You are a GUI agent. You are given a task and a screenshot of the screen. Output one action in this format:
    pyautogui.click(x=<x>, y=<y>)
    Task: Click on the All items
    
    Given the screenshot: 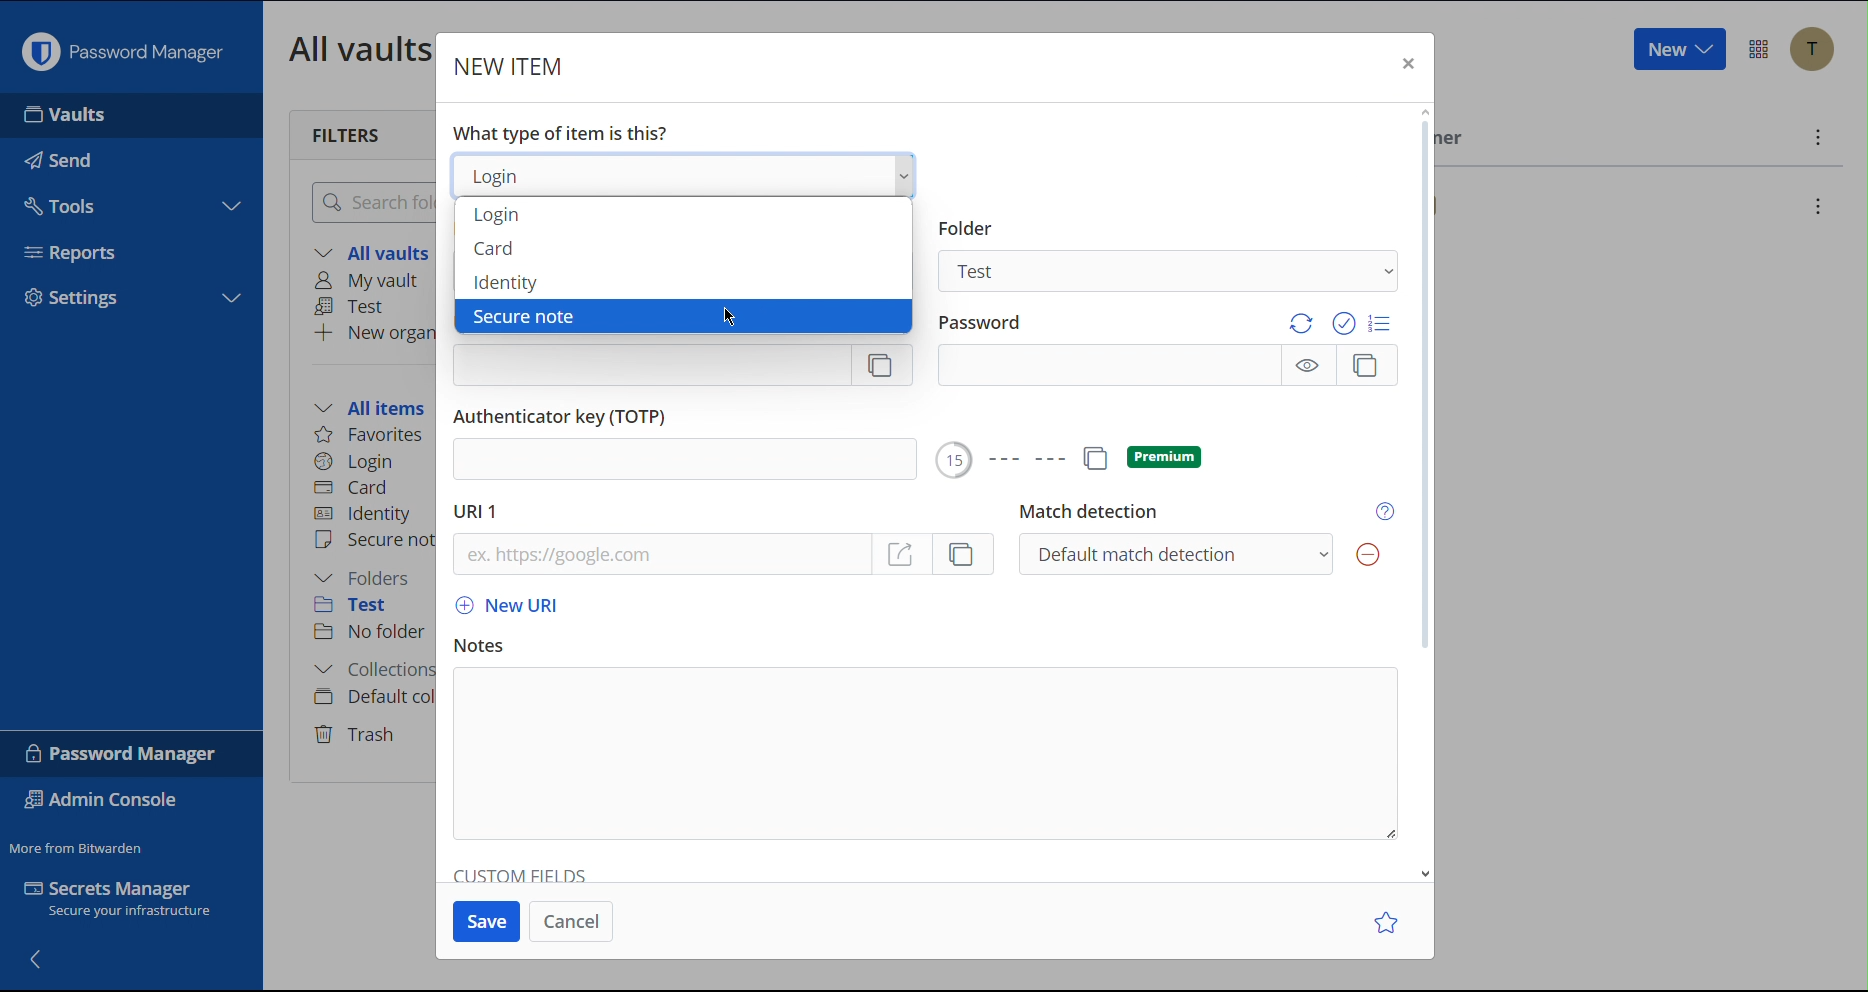 What is the action you would take?
    pyautogui.click(x=376, y=405)
    